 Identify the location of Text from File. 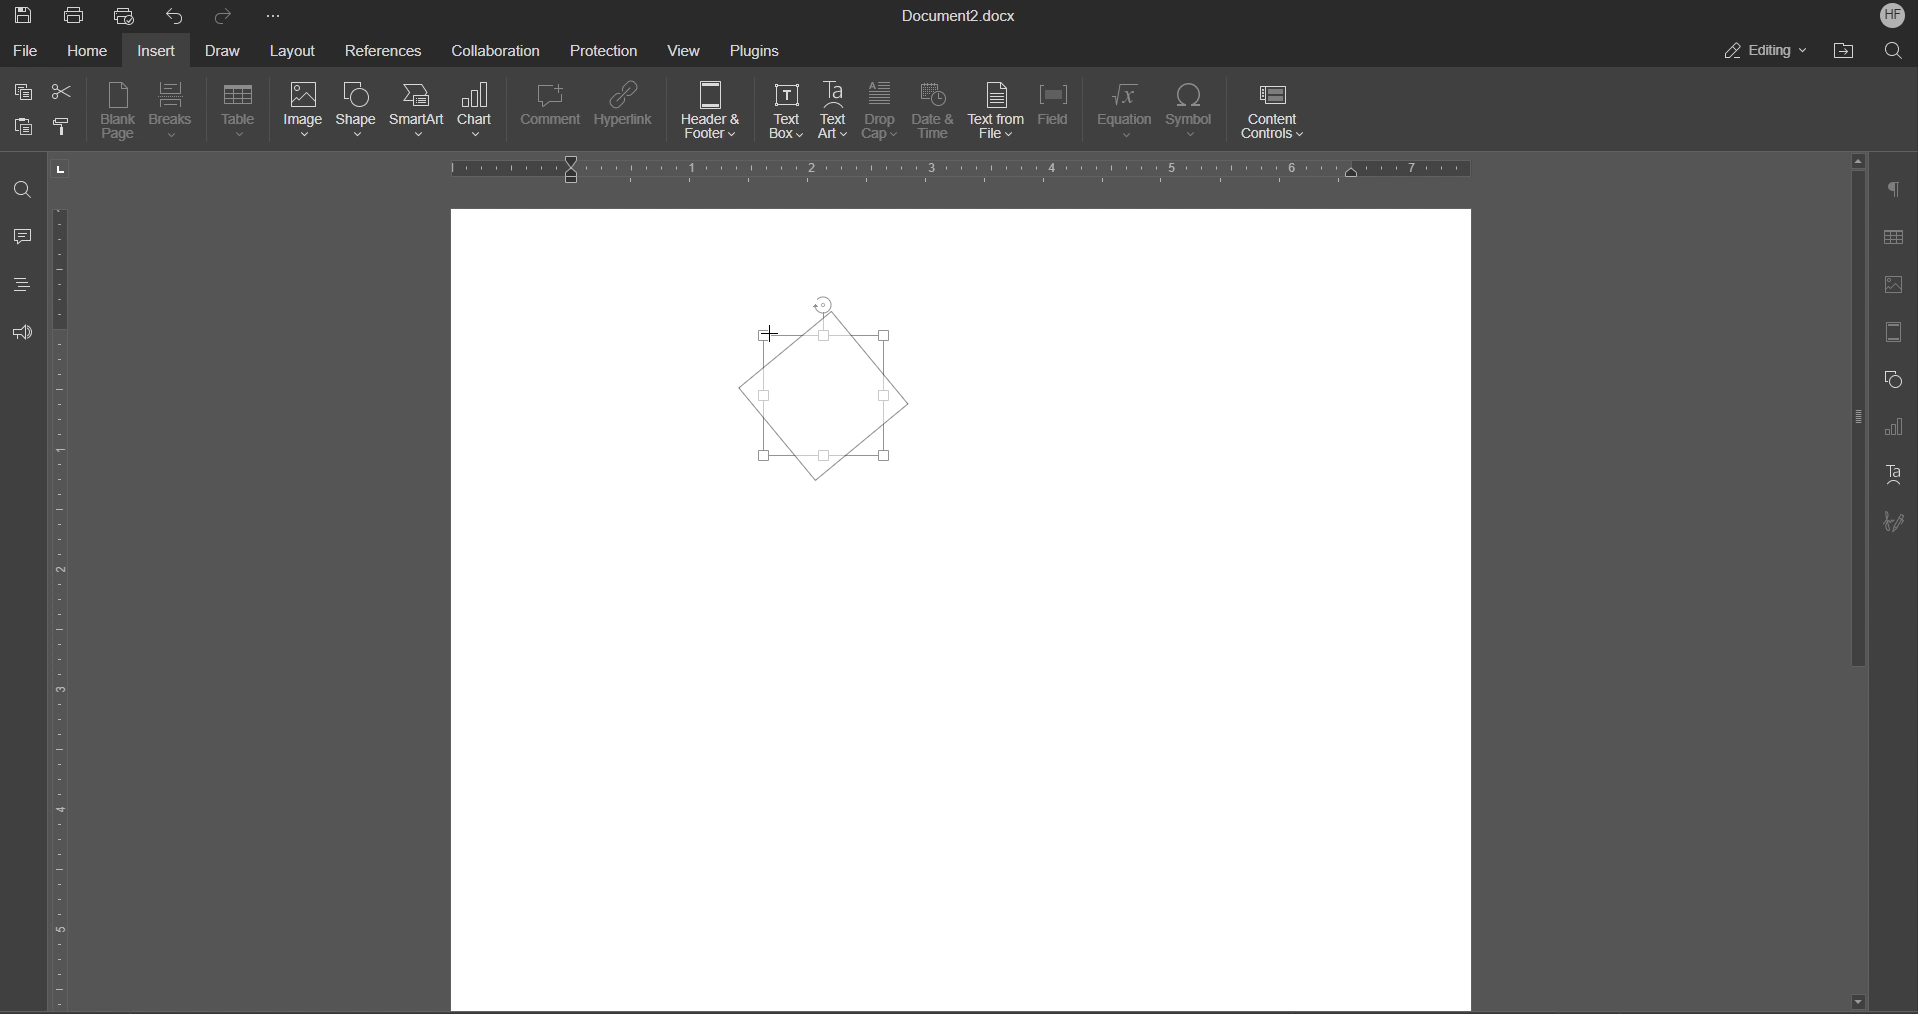
(995, 111).